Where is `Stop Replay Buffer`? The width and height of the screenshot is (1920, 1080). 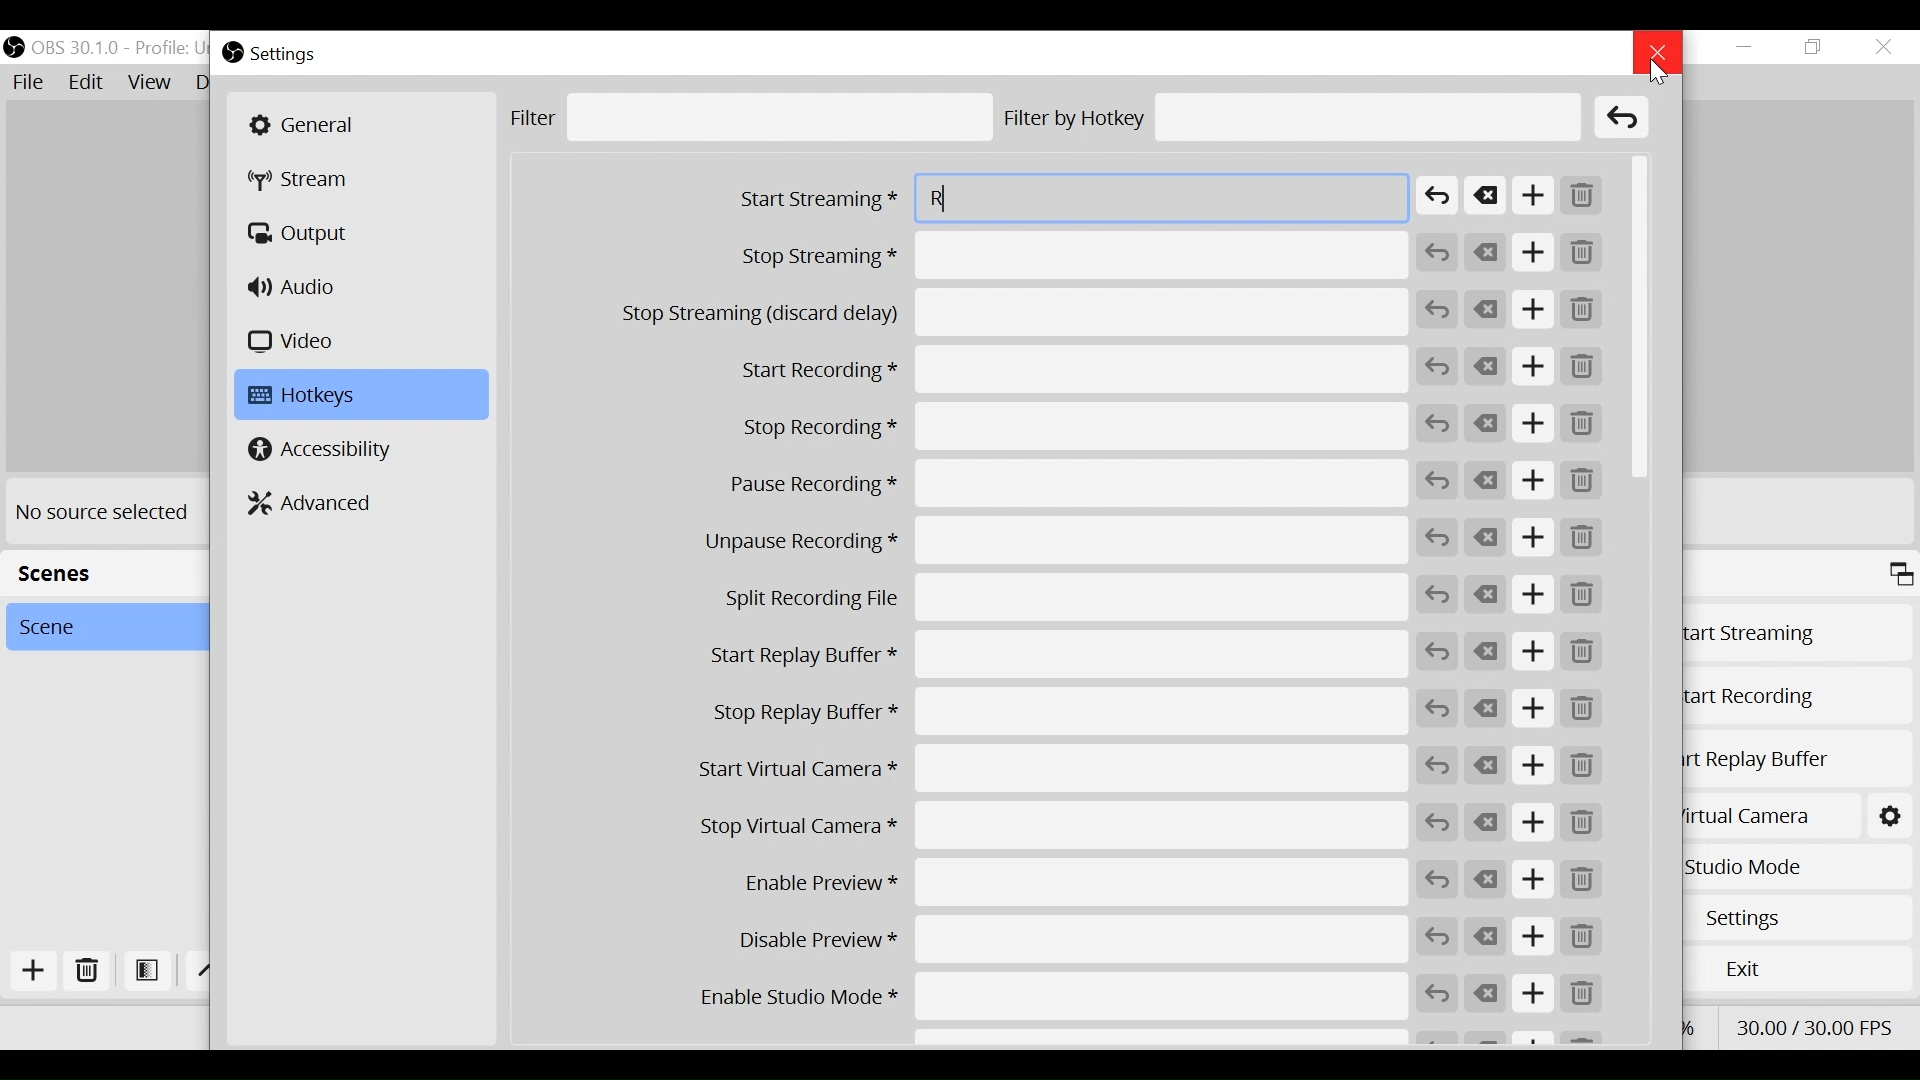
Stop Replay Buffer is located at coordinates (1053, 712).